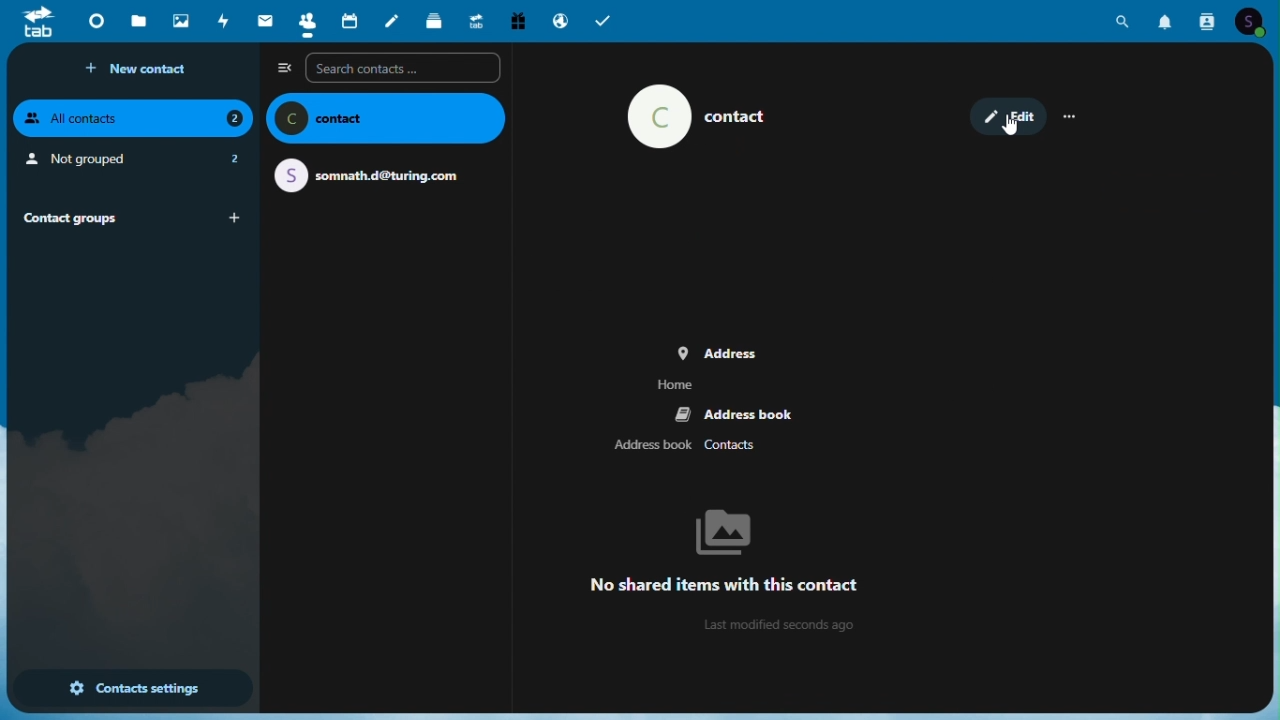  I want to click on bg image, so click(731, 525).